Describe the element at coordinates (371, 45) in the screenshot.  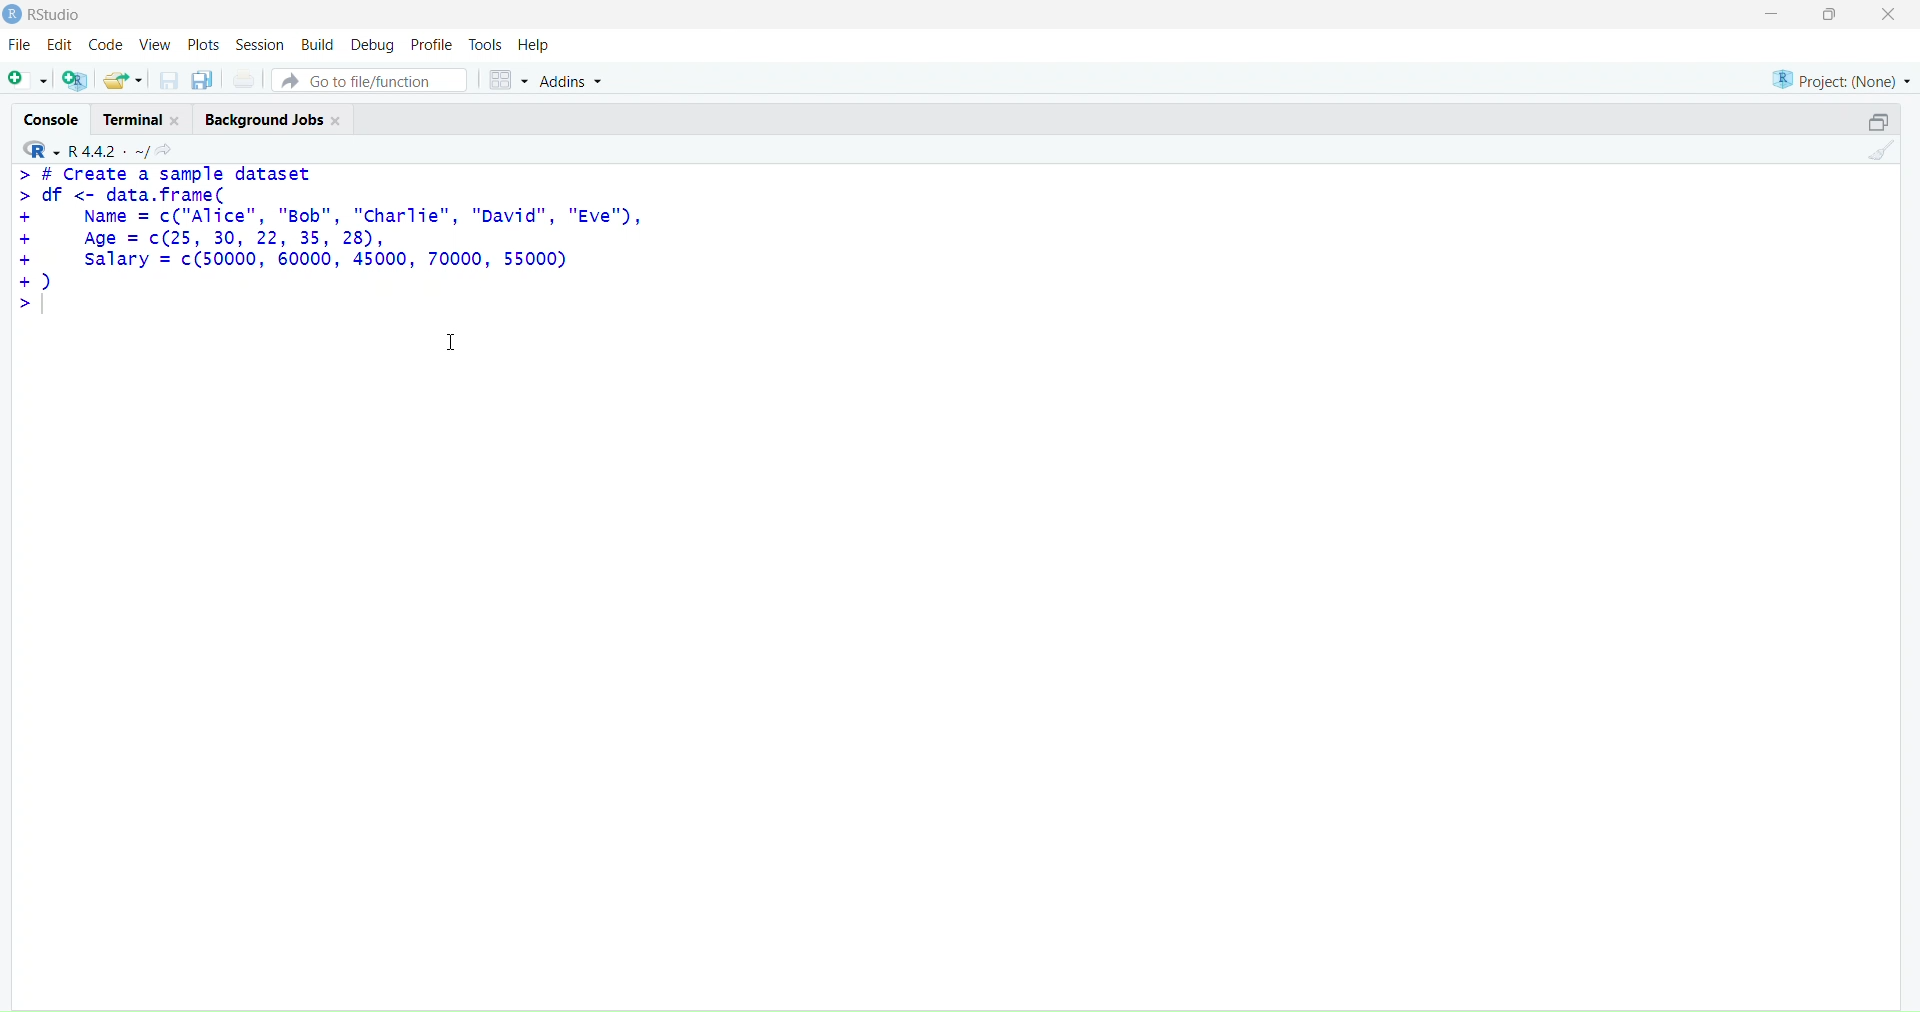
I see `debug` at that location.